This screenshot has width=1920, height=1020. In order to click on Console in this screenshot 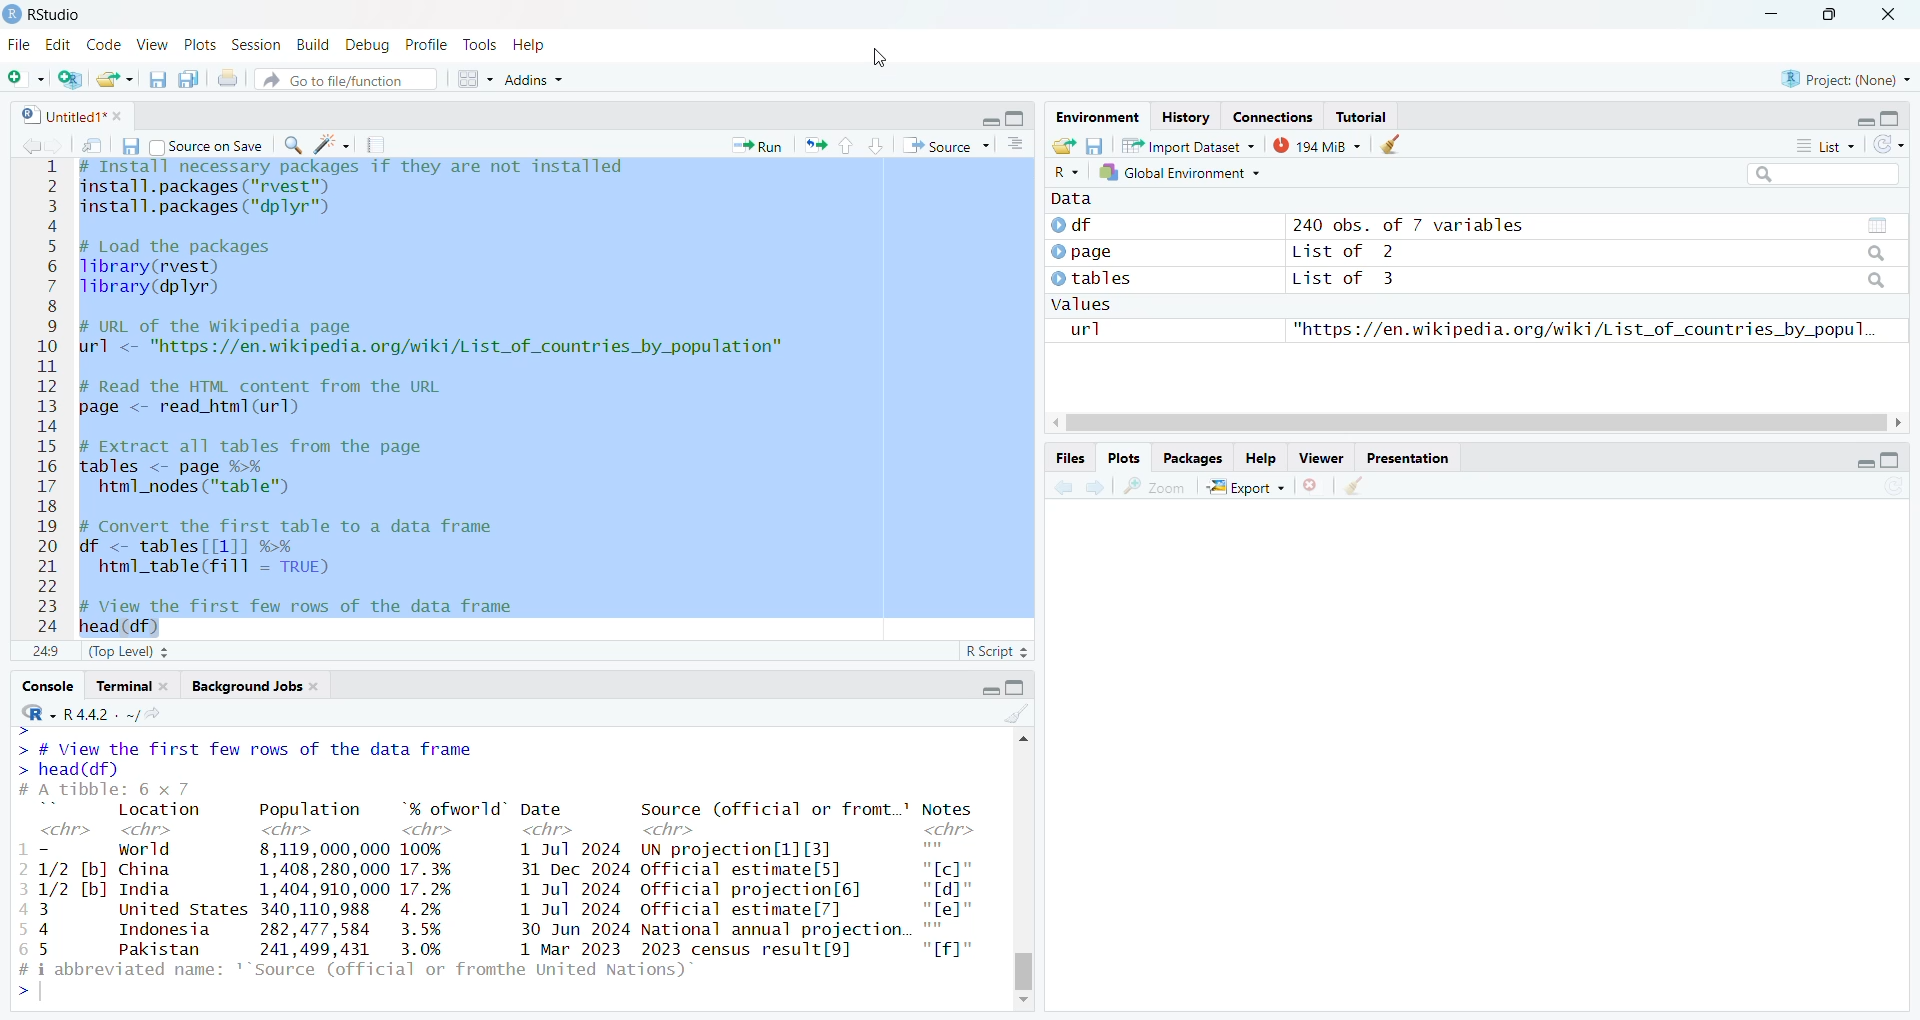, I will do `click(47, 687)`.